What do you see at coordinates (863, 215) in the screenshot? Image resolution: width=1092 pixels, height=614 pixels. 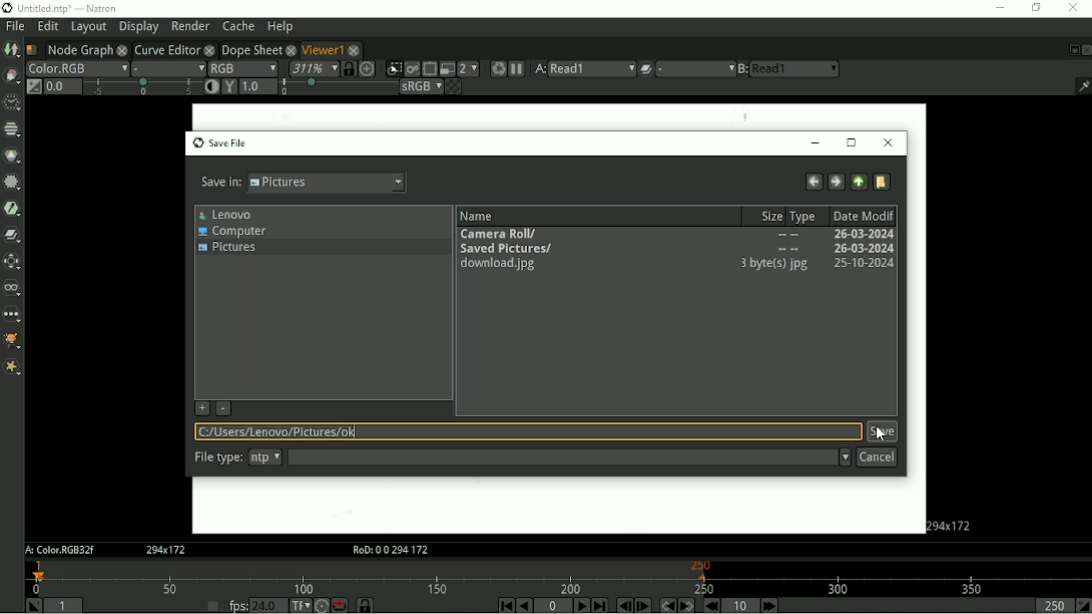 I see `Date Modified` at bounding box center [863, 215].